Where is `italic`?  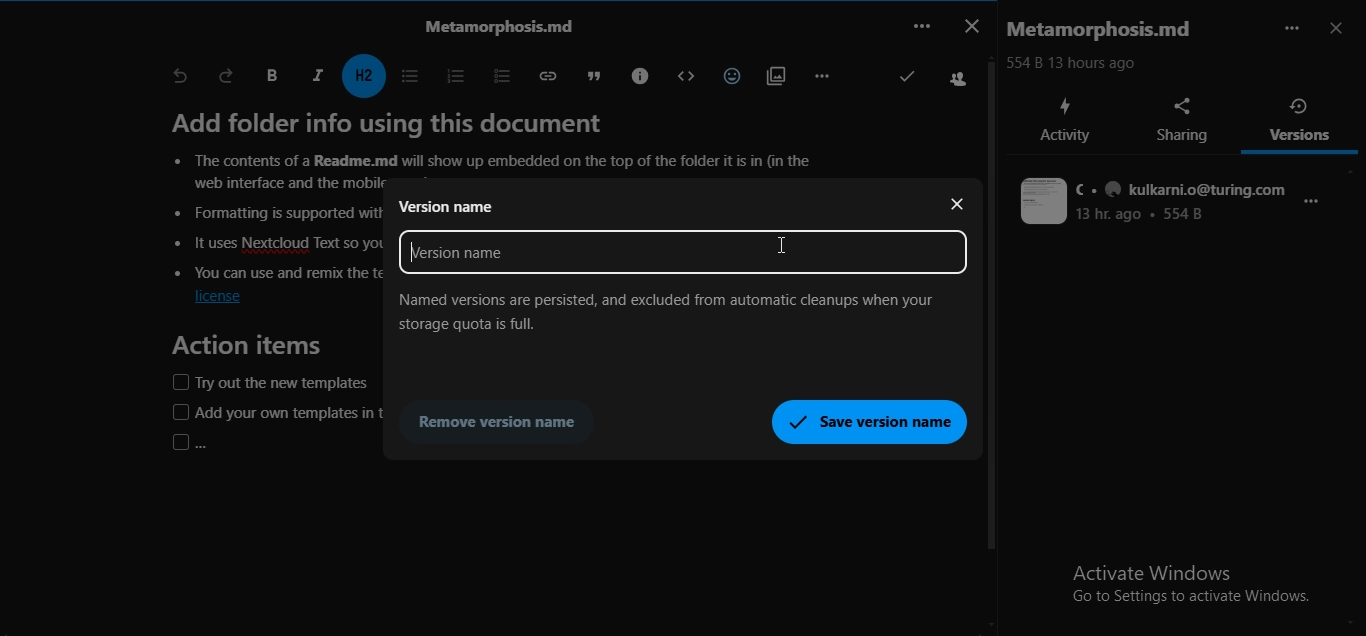 italic is located at coordinates (317, 74).